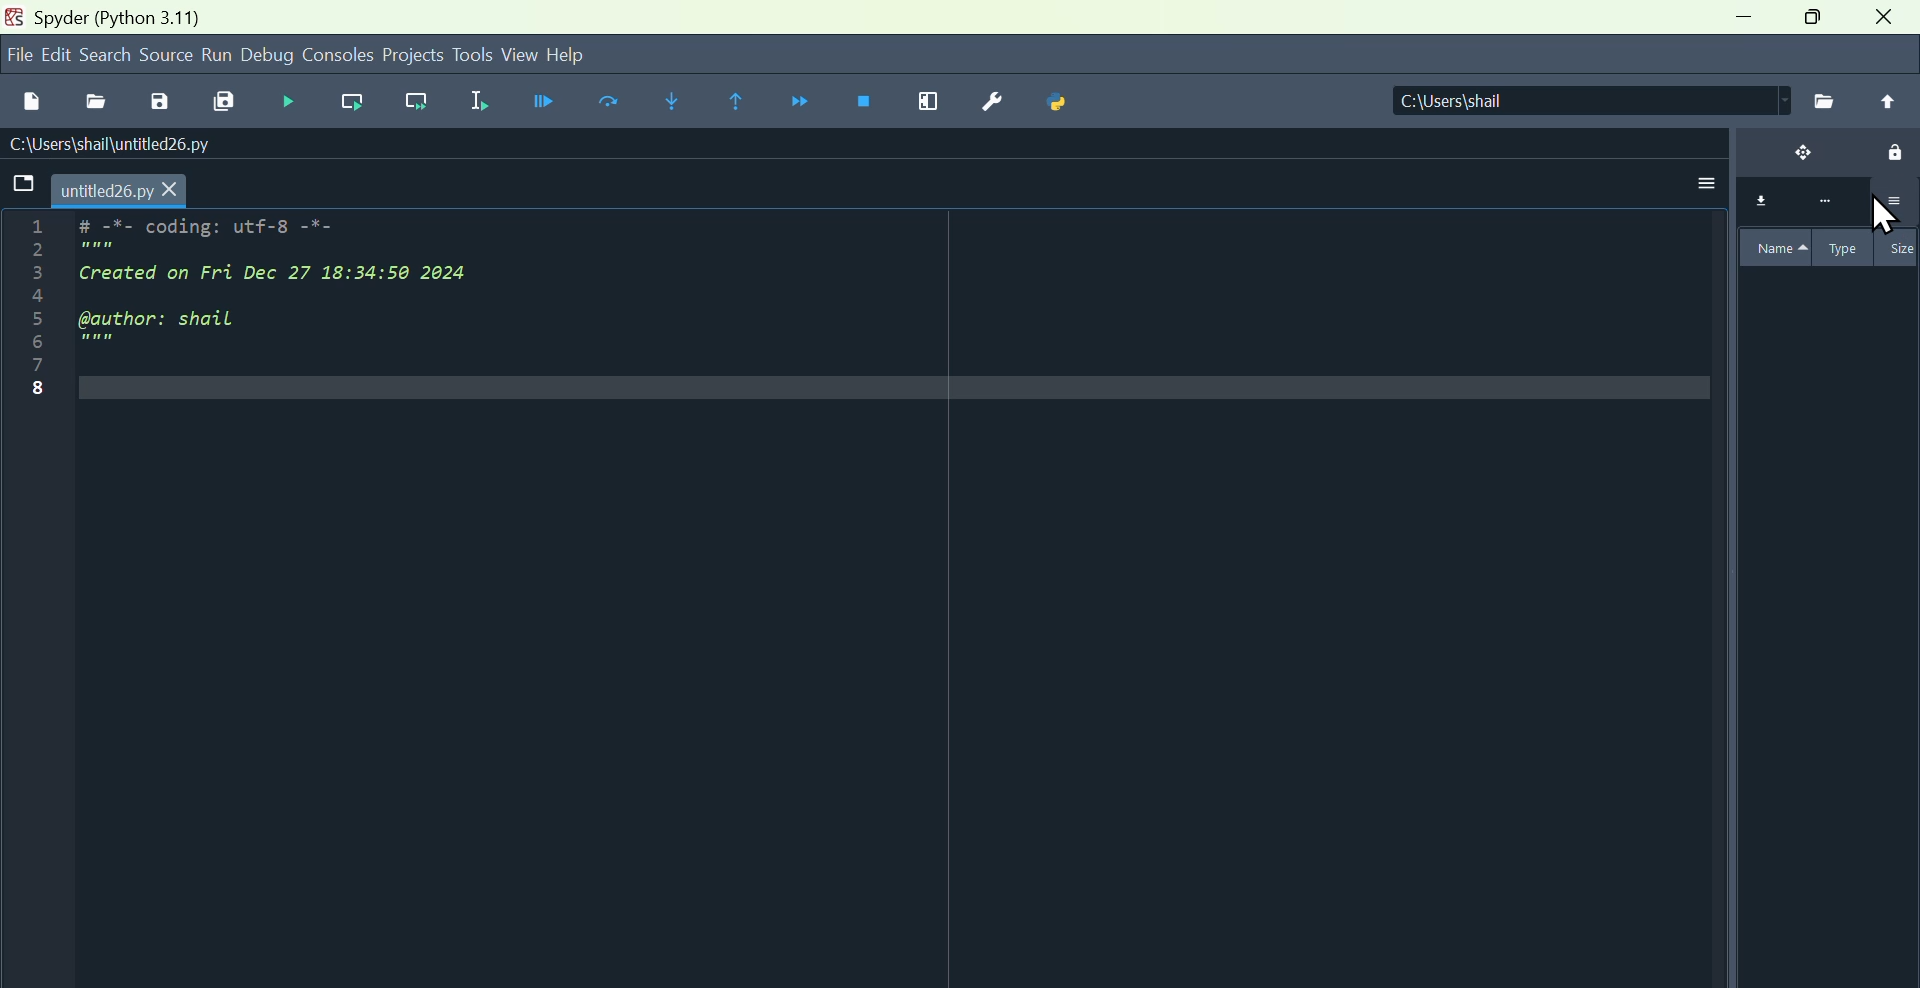  What do you see at coordinates (31, 97) in the screenshot?
I see `New file` at bounding box center [31, 97].